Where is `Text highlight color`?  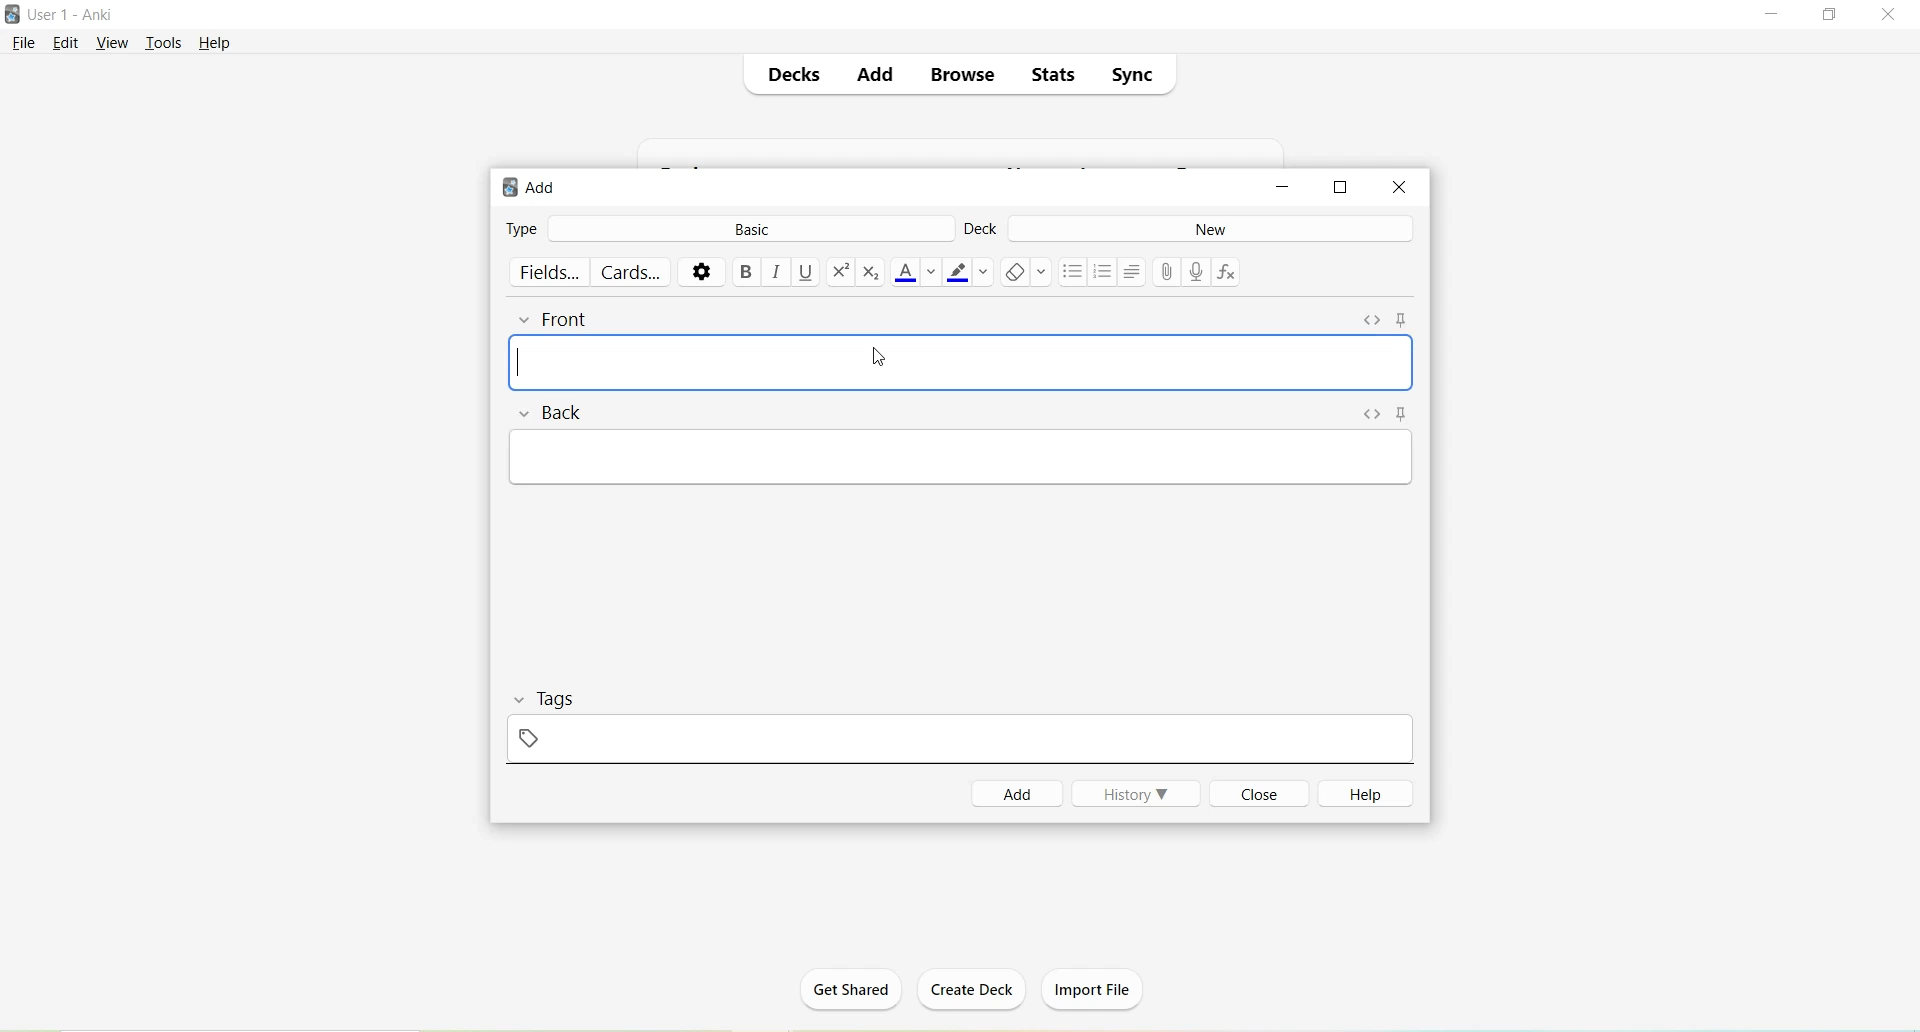
Text highlight color is located at coordinates (968, 271).